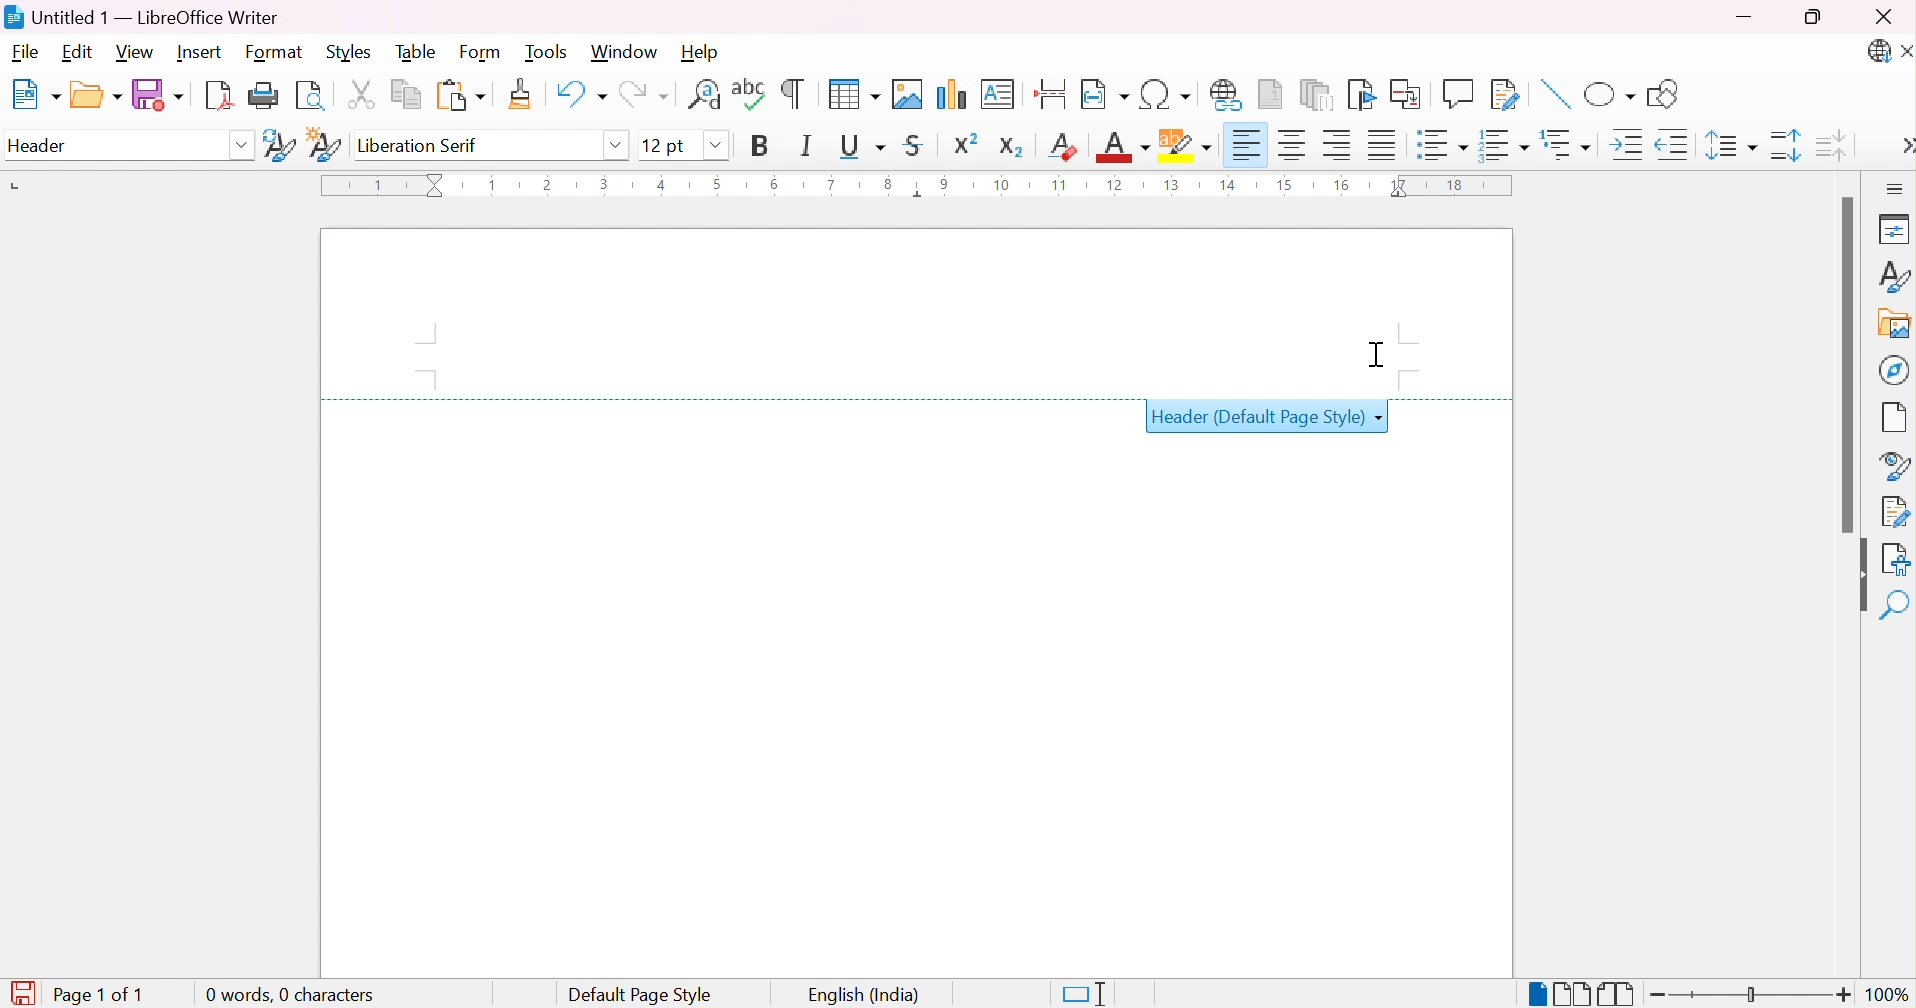 This screenshot has height=1008, width=1916. What do you see at coordinates (1556, 94) in the screenshot?
I see `Image annotation` at bounding box center [1556, 94].